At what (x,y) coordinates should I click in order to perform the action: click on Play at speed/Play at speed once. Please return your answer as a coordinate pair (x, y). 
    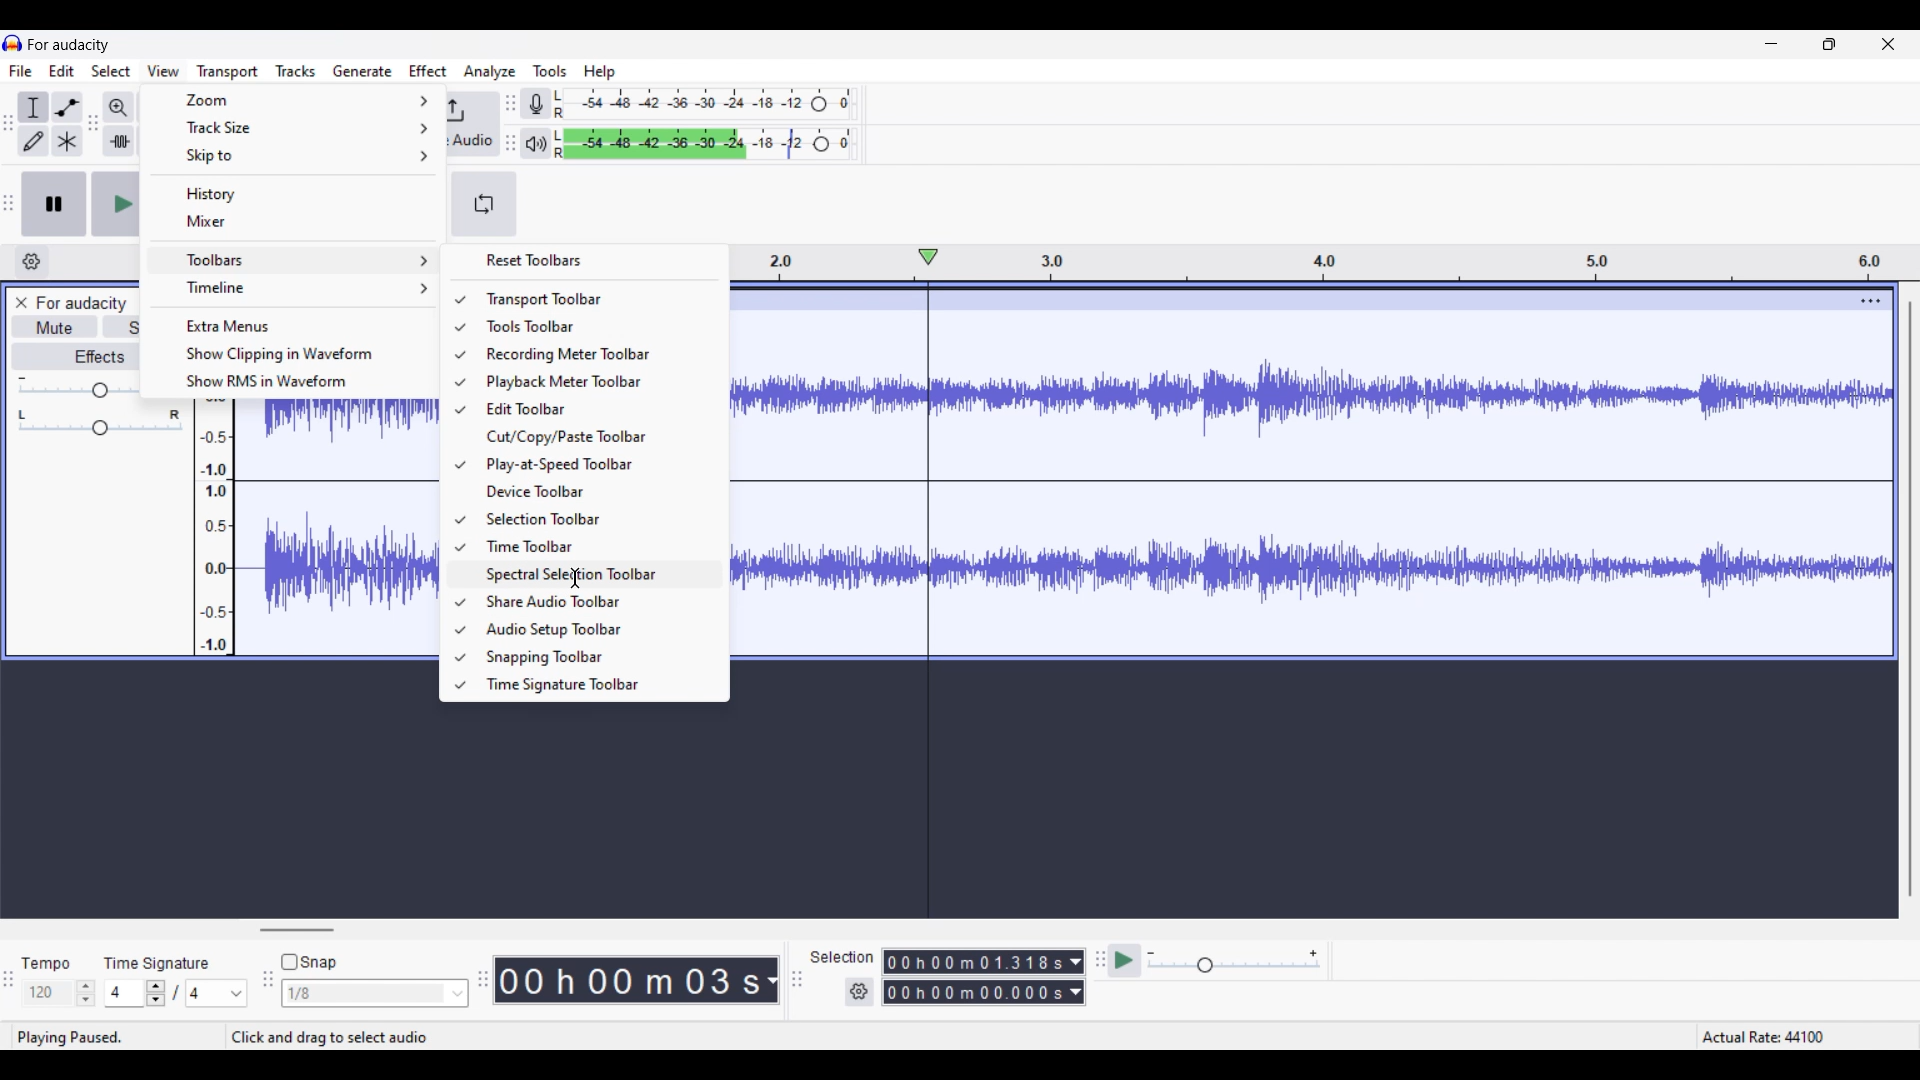
    Looking at the image, I should click on (1124, 960).